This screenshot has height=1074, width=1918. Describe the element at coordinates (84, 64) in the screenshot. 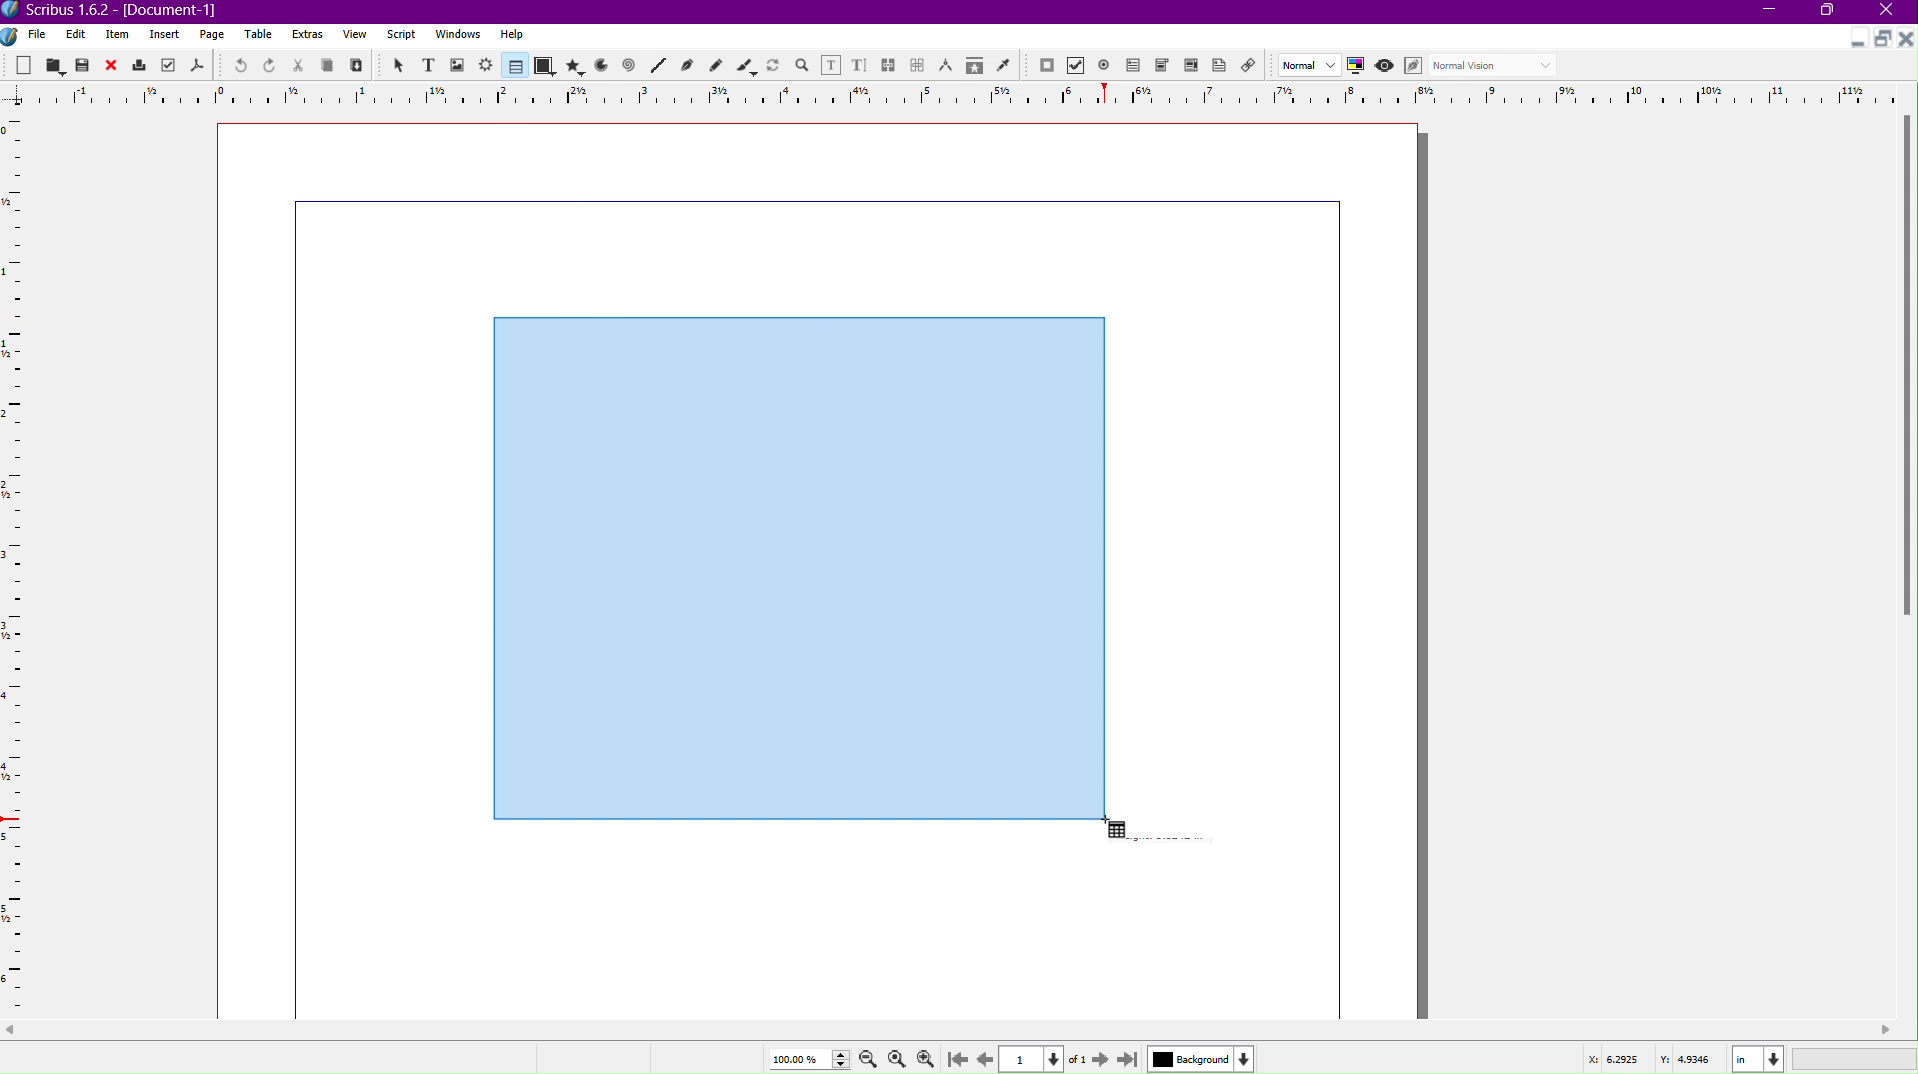

I see `Save` at that location.